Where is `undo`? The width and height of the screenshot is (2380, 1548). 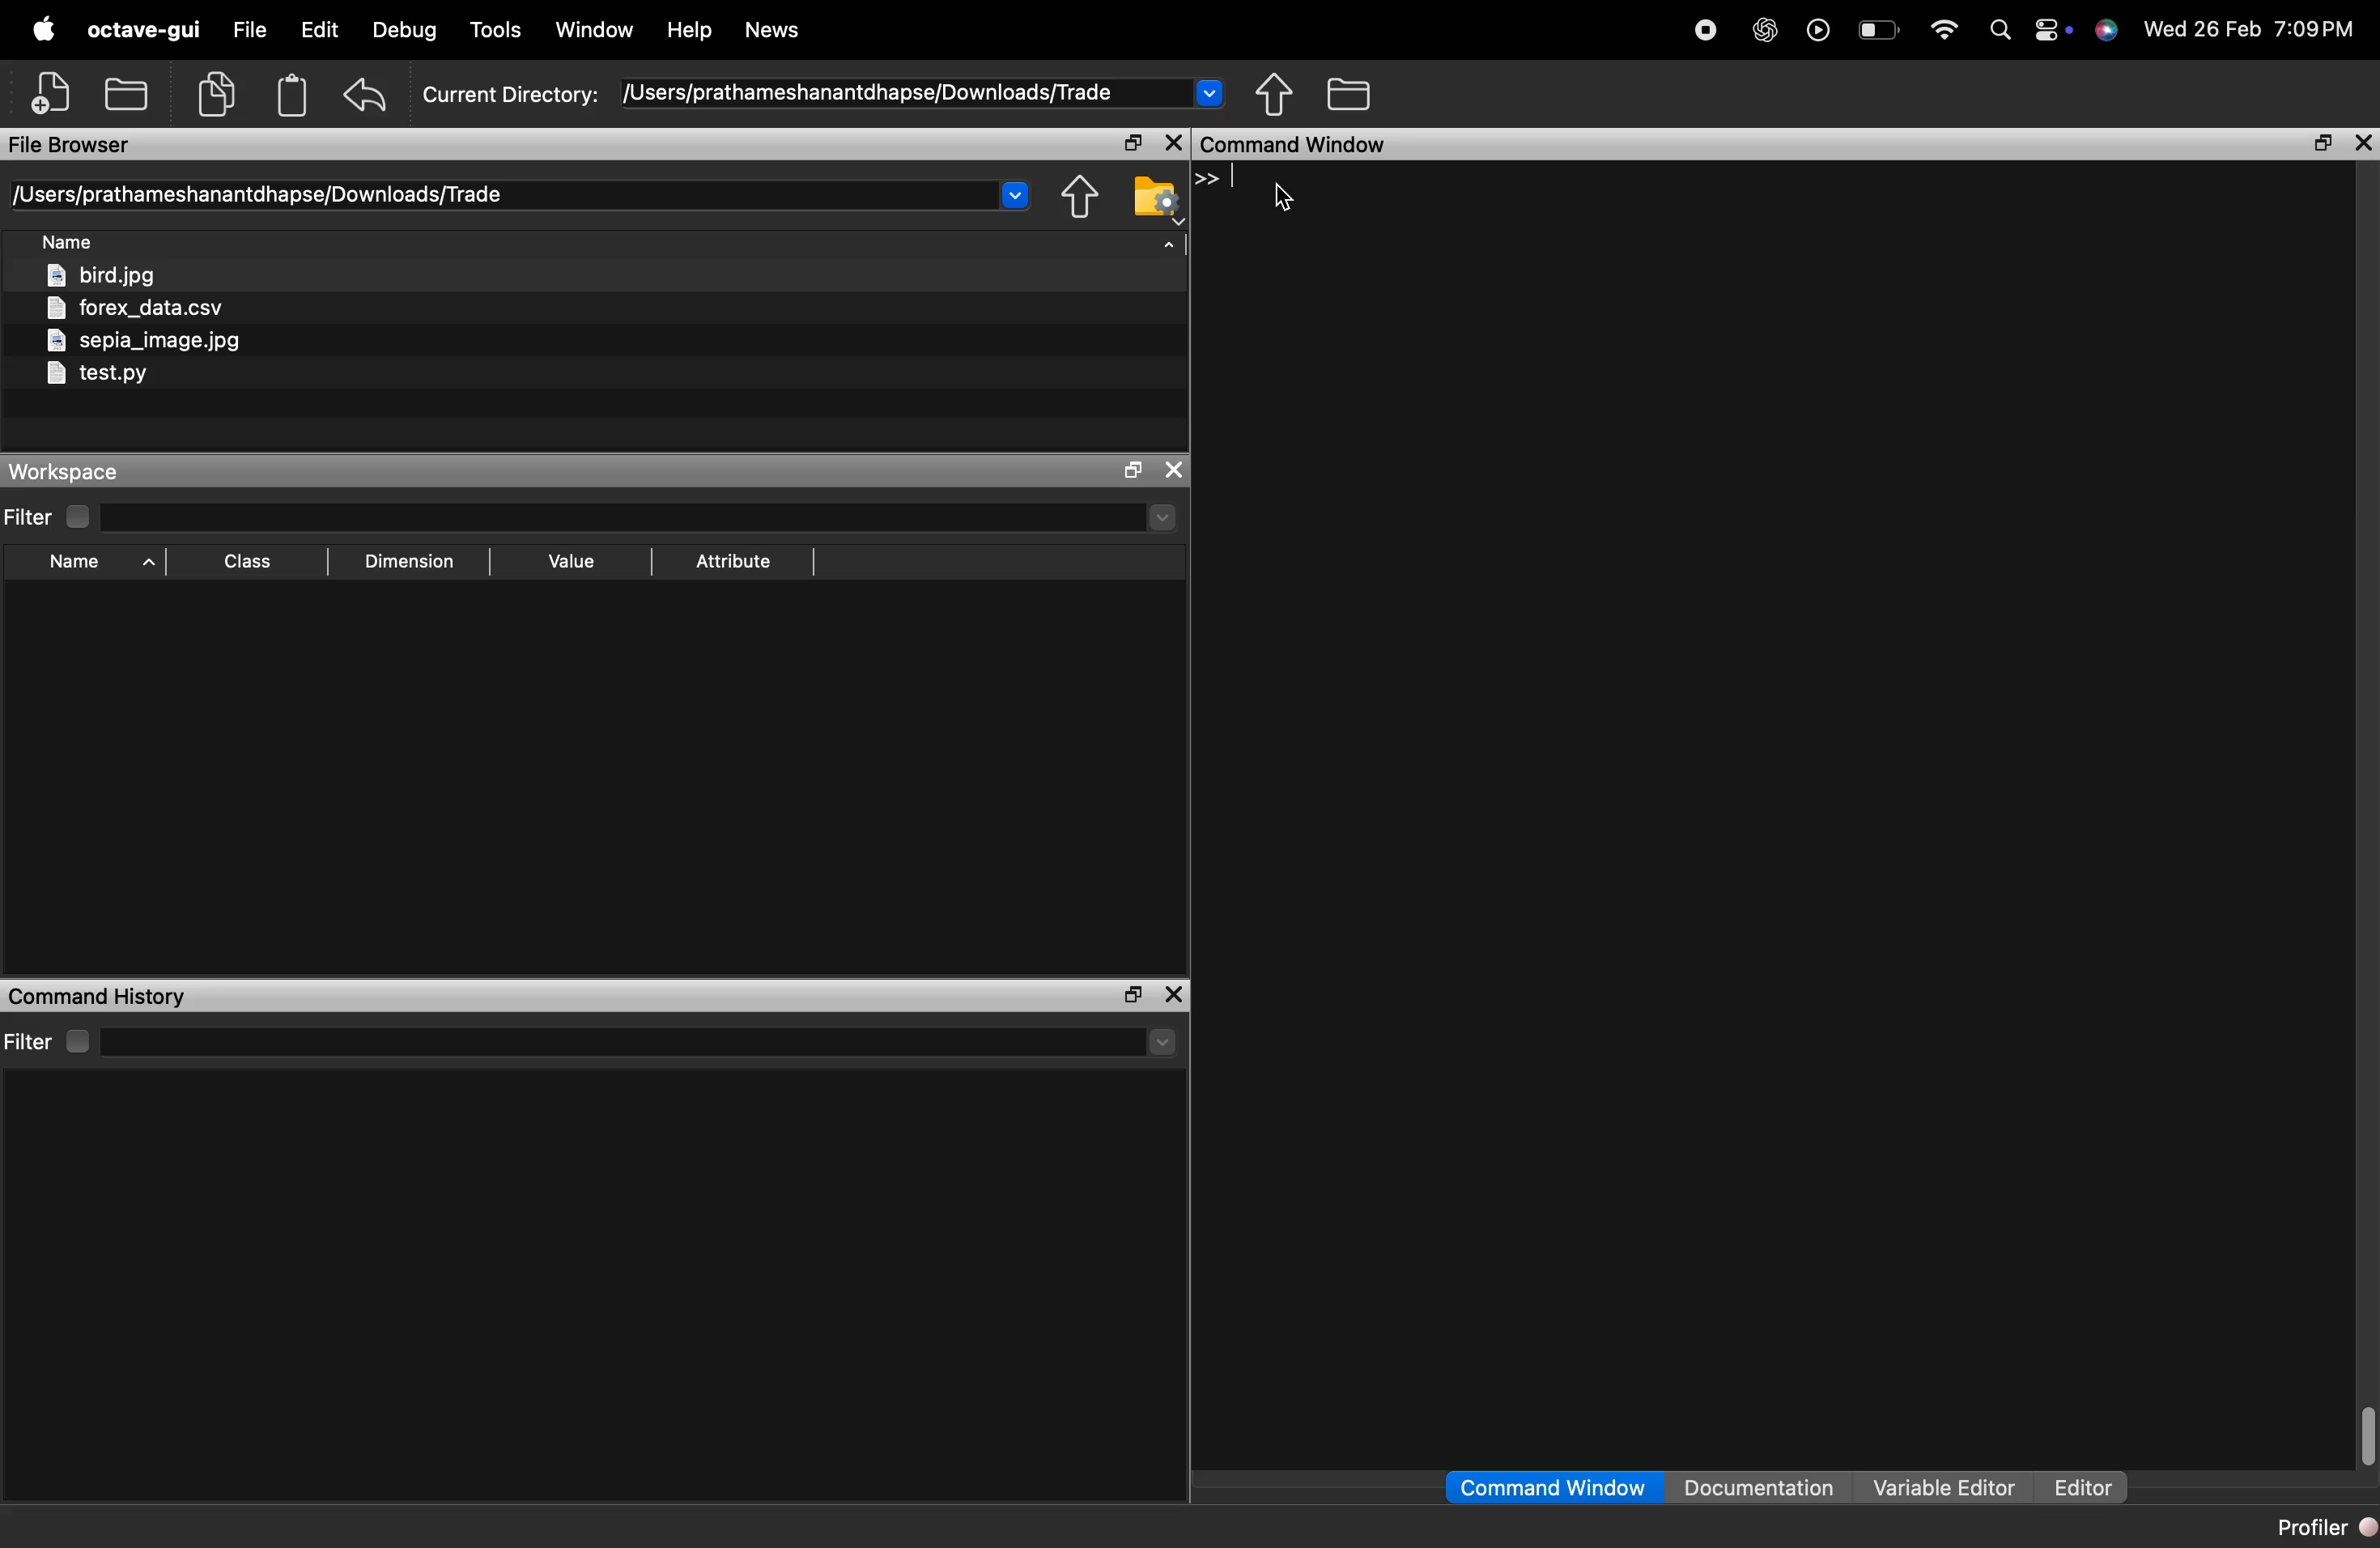 undo is located at coordinates (367, 94).